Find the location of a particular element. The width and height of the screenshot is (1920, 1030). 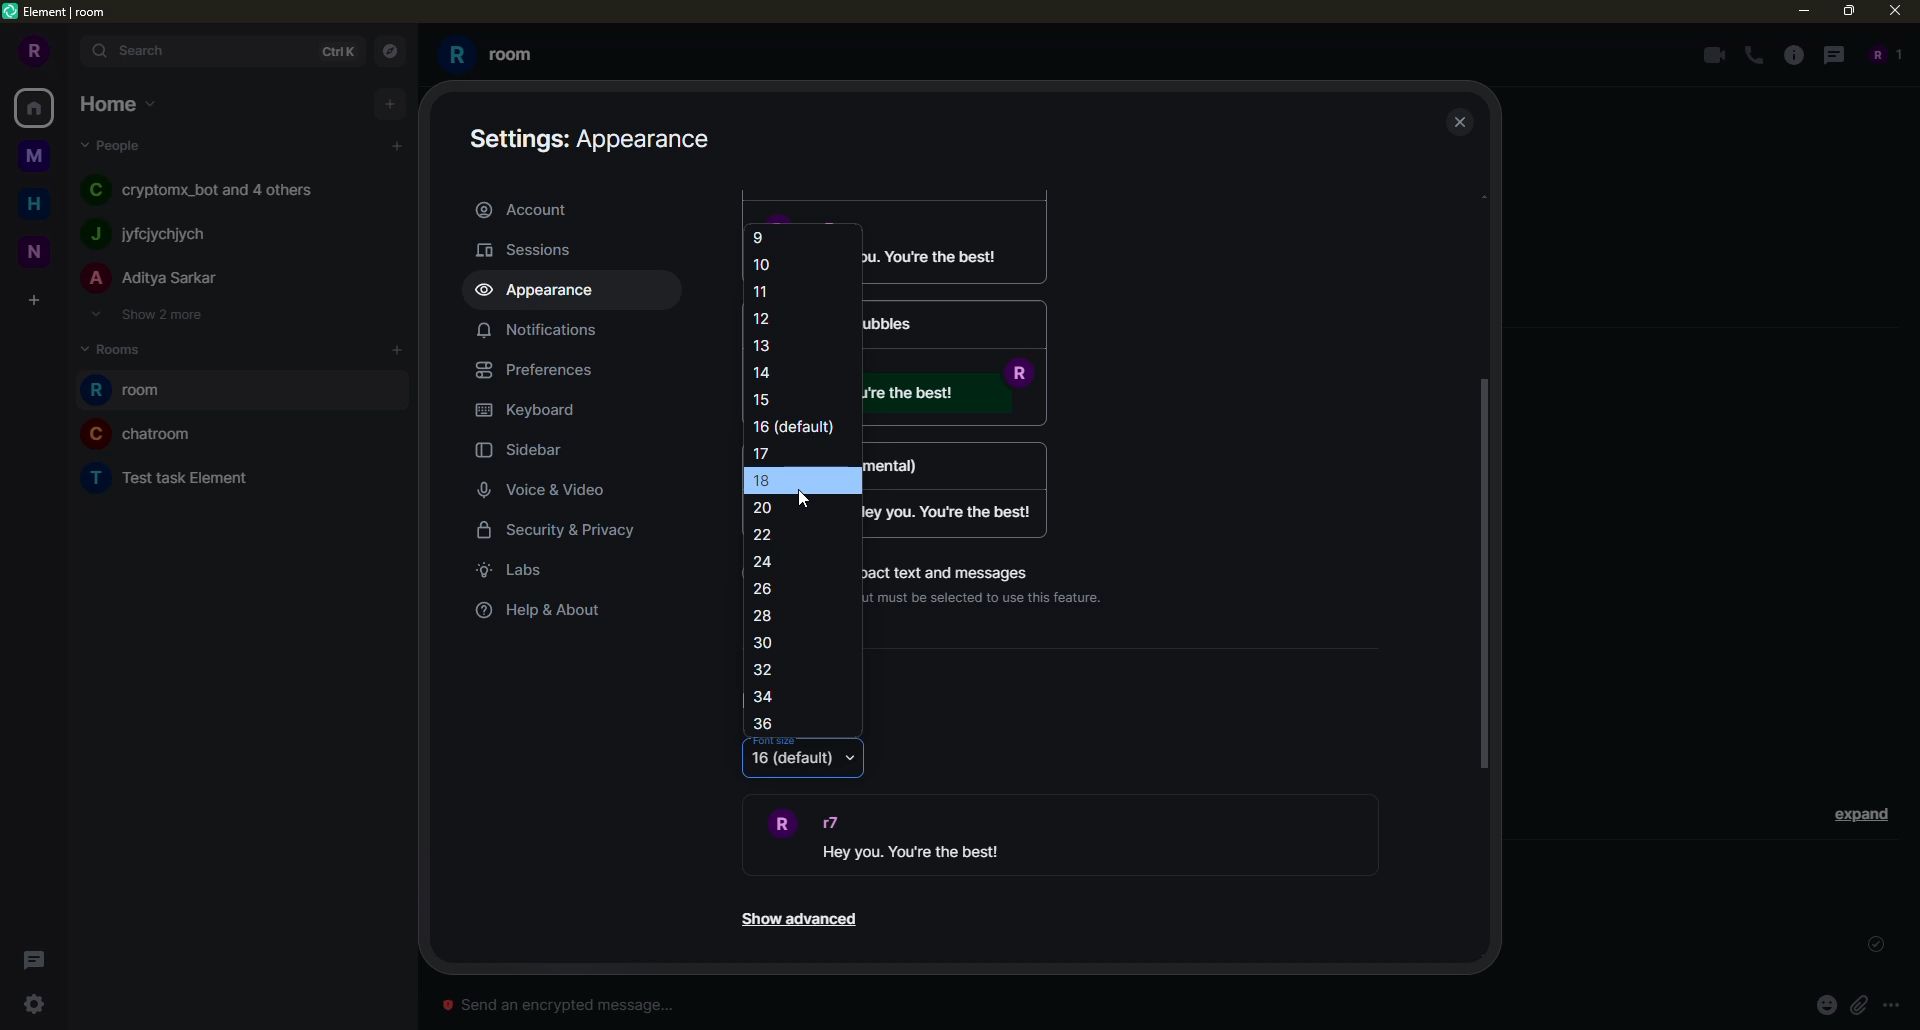

options is located at coordinates (1902, 1004).